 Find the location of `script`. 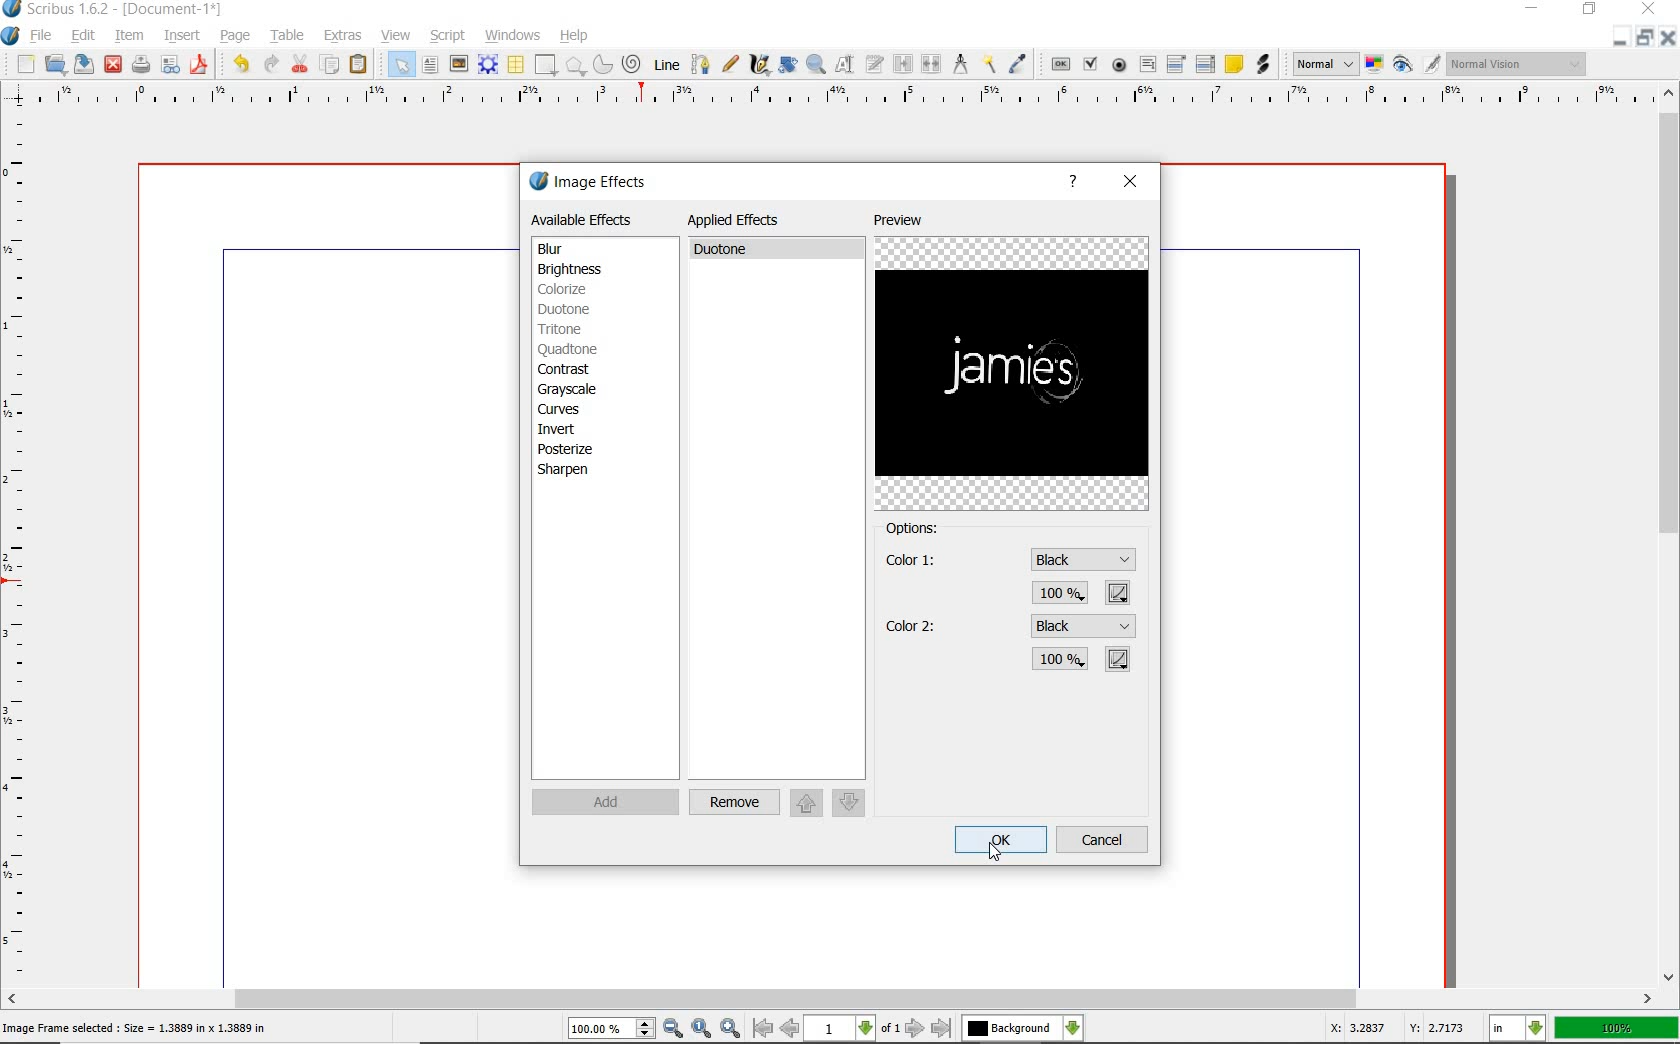

script is located at coordinates (447, 35).